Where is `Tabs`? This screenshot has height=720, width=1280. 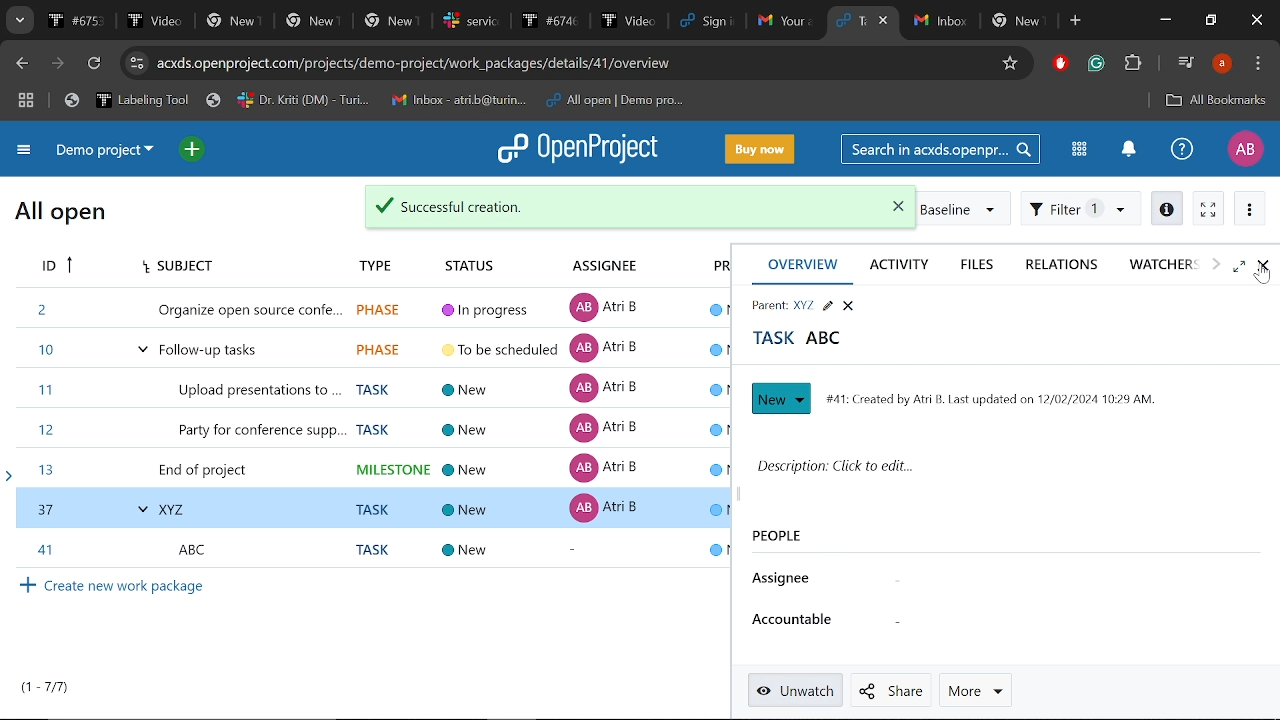
Tabs is located at coordinates (432, 20).